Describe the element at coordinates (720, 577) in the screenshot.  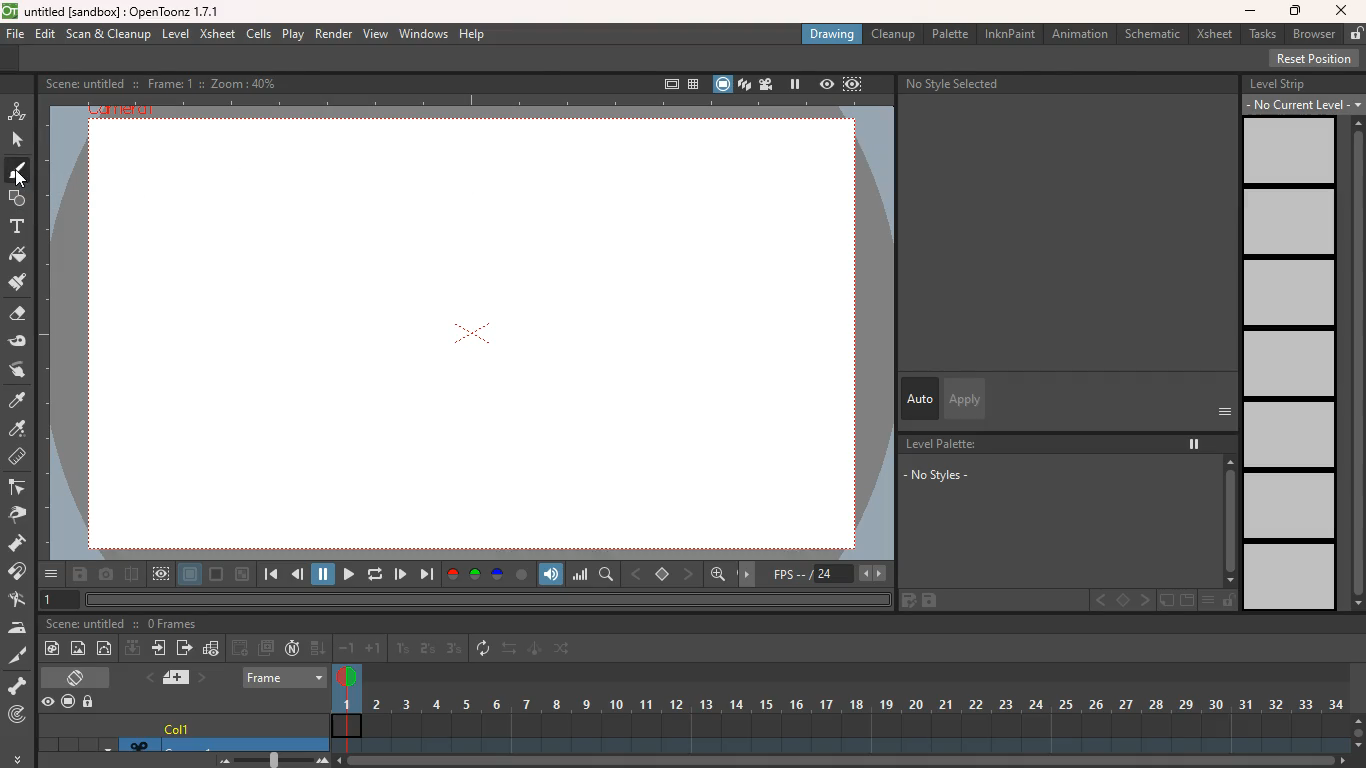
I see `find` at that location.